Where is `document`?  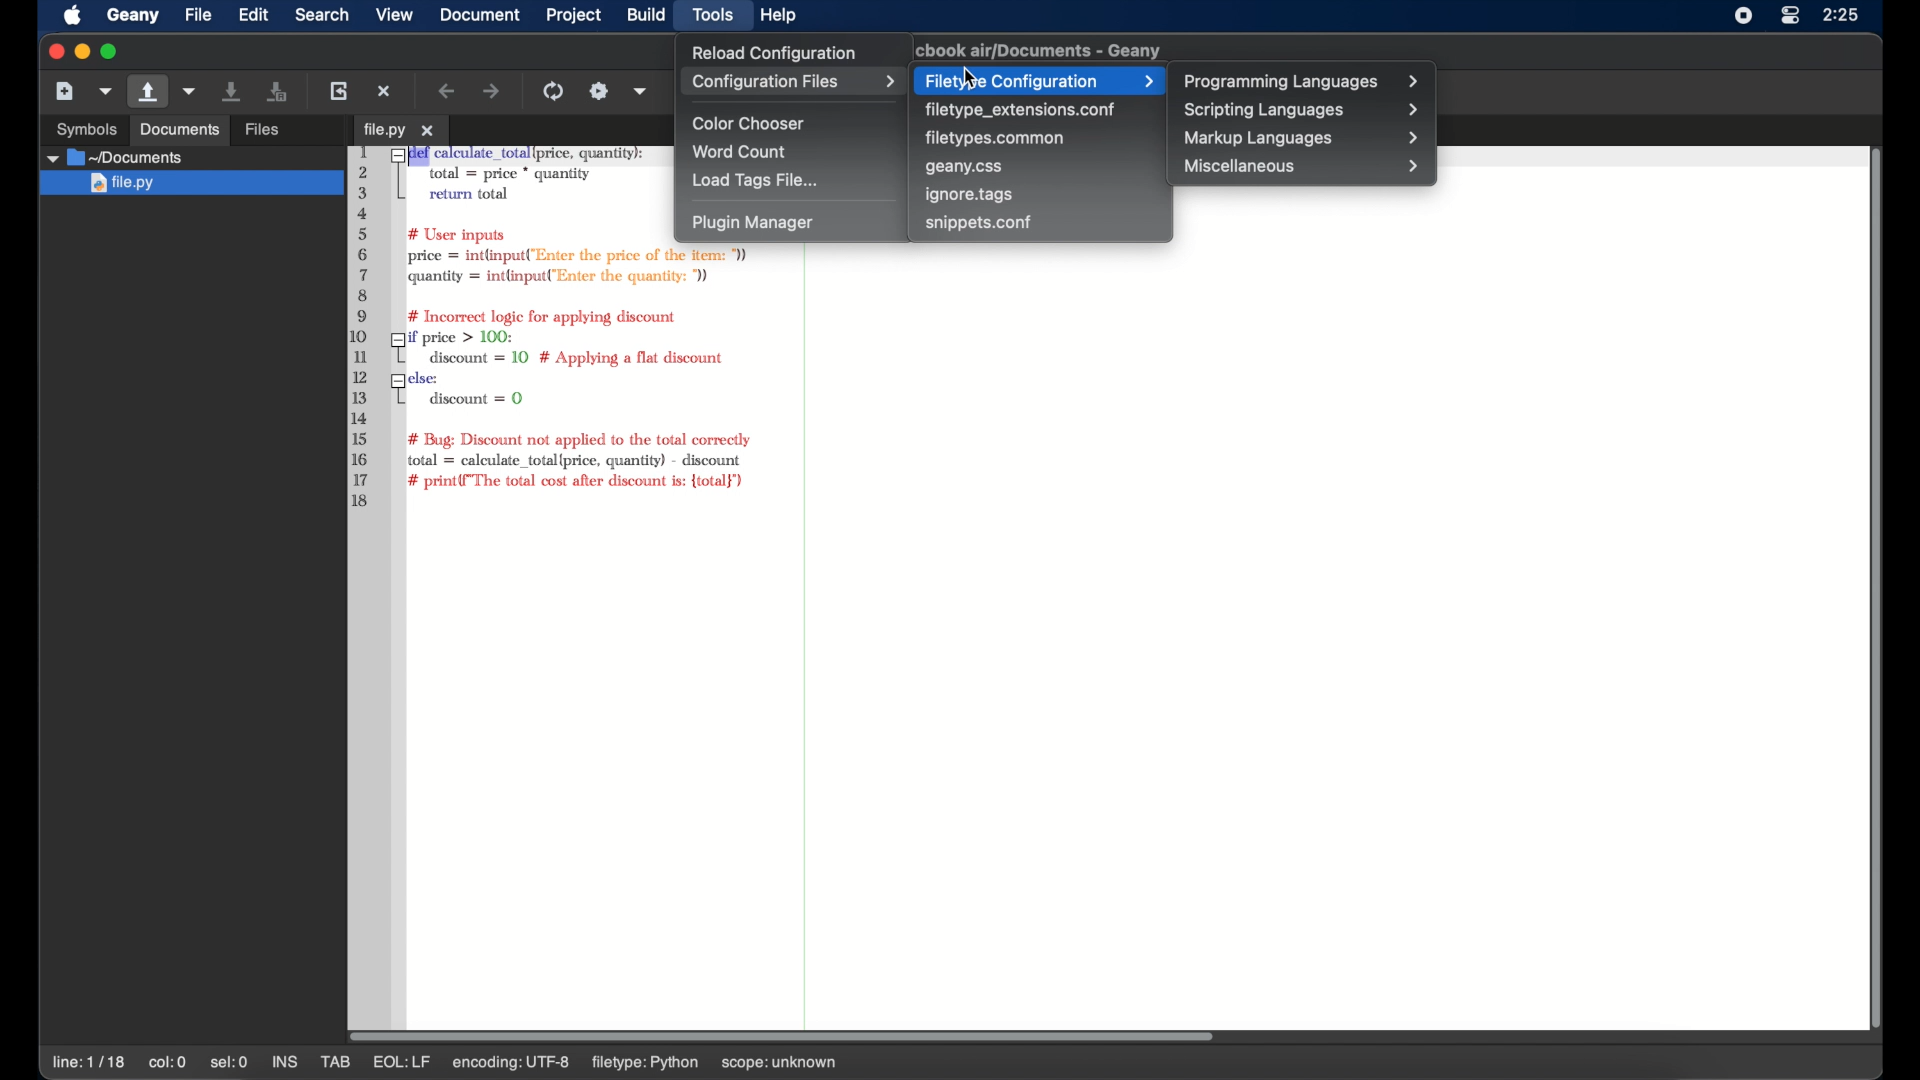 document is located at coordinates (478, 14).